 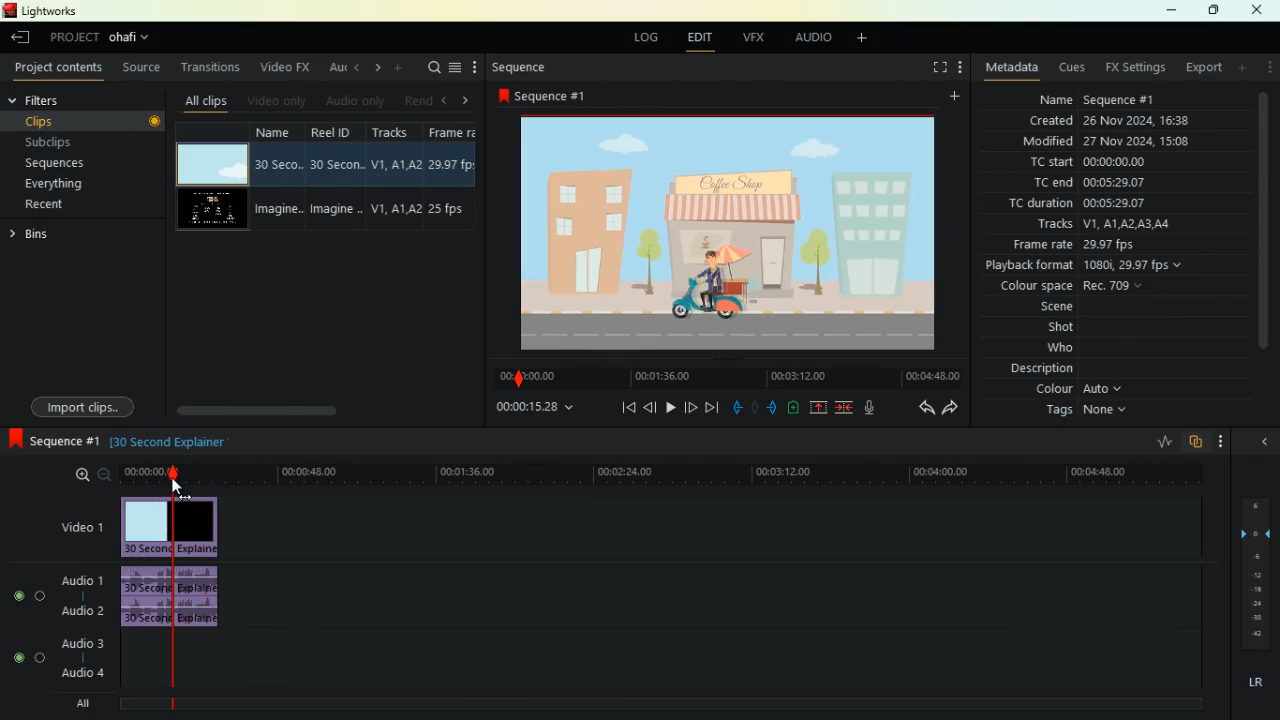 I want to click on close, so click(x=1263, y=441).